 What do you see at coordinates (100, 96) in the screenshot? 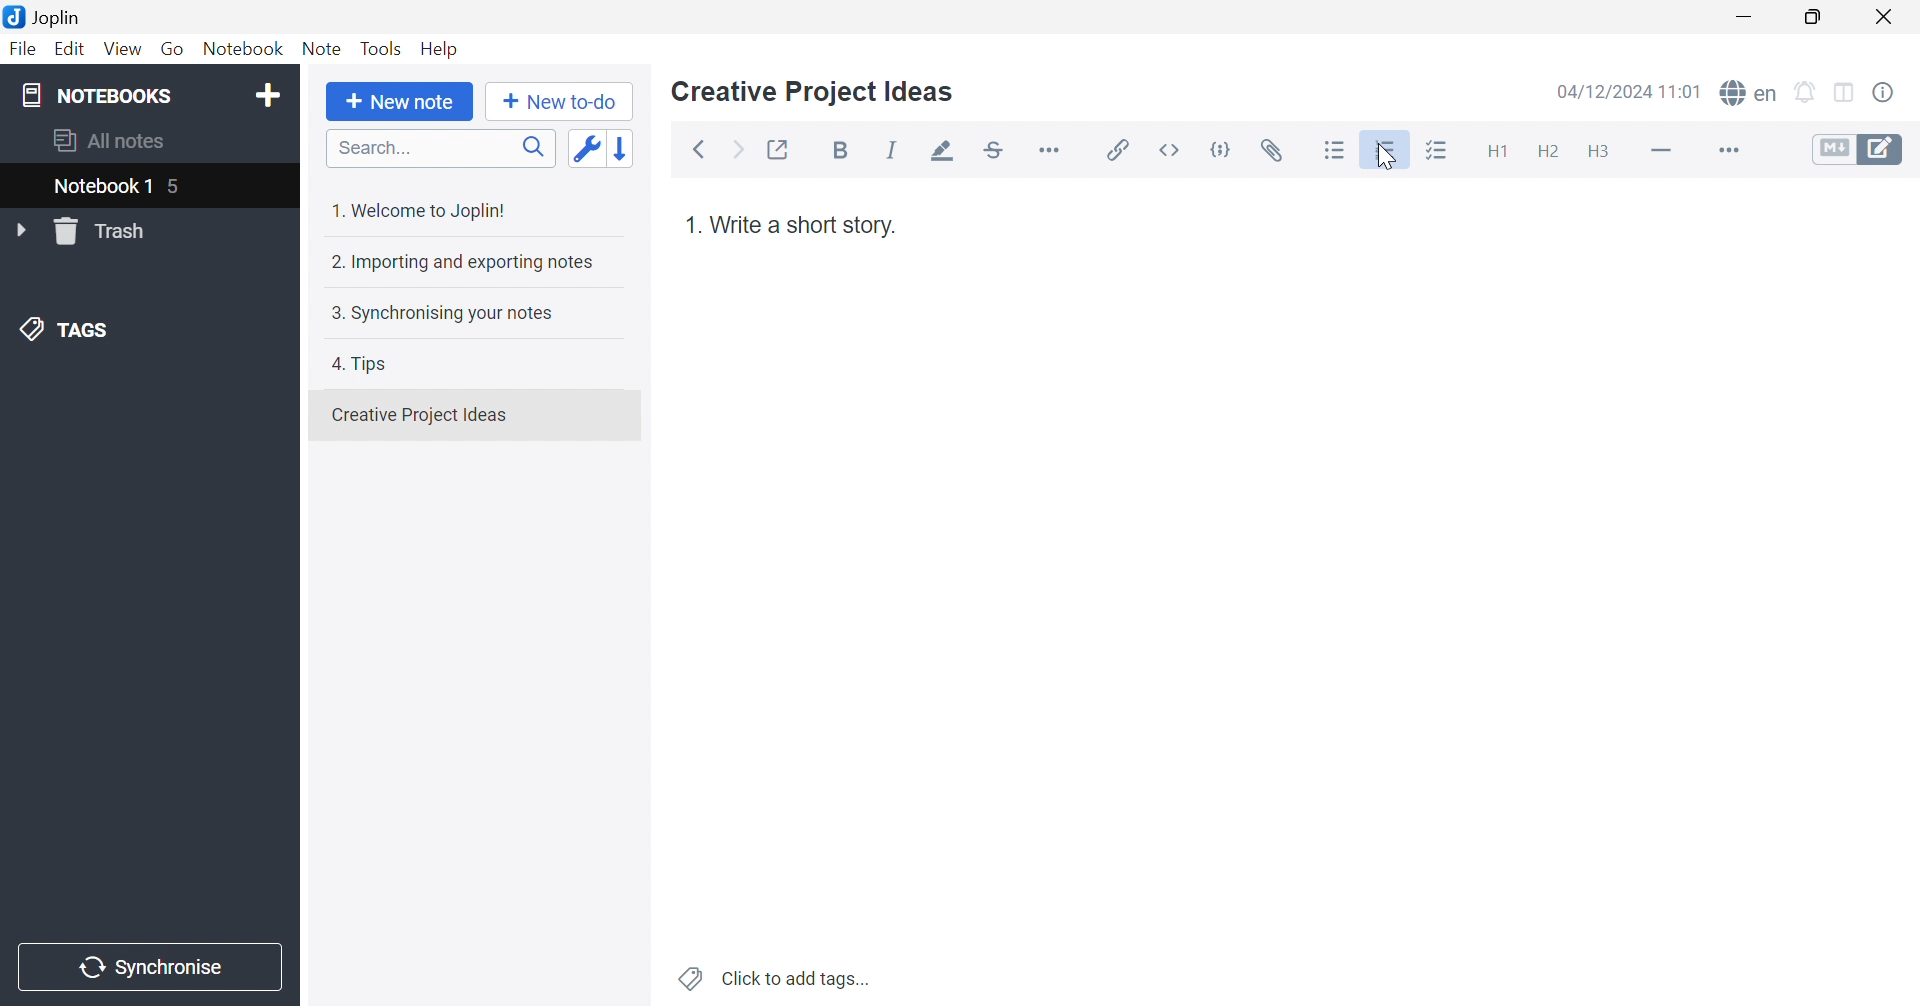
I see `NOTEBOOKS` at bounding box center [100, 96].